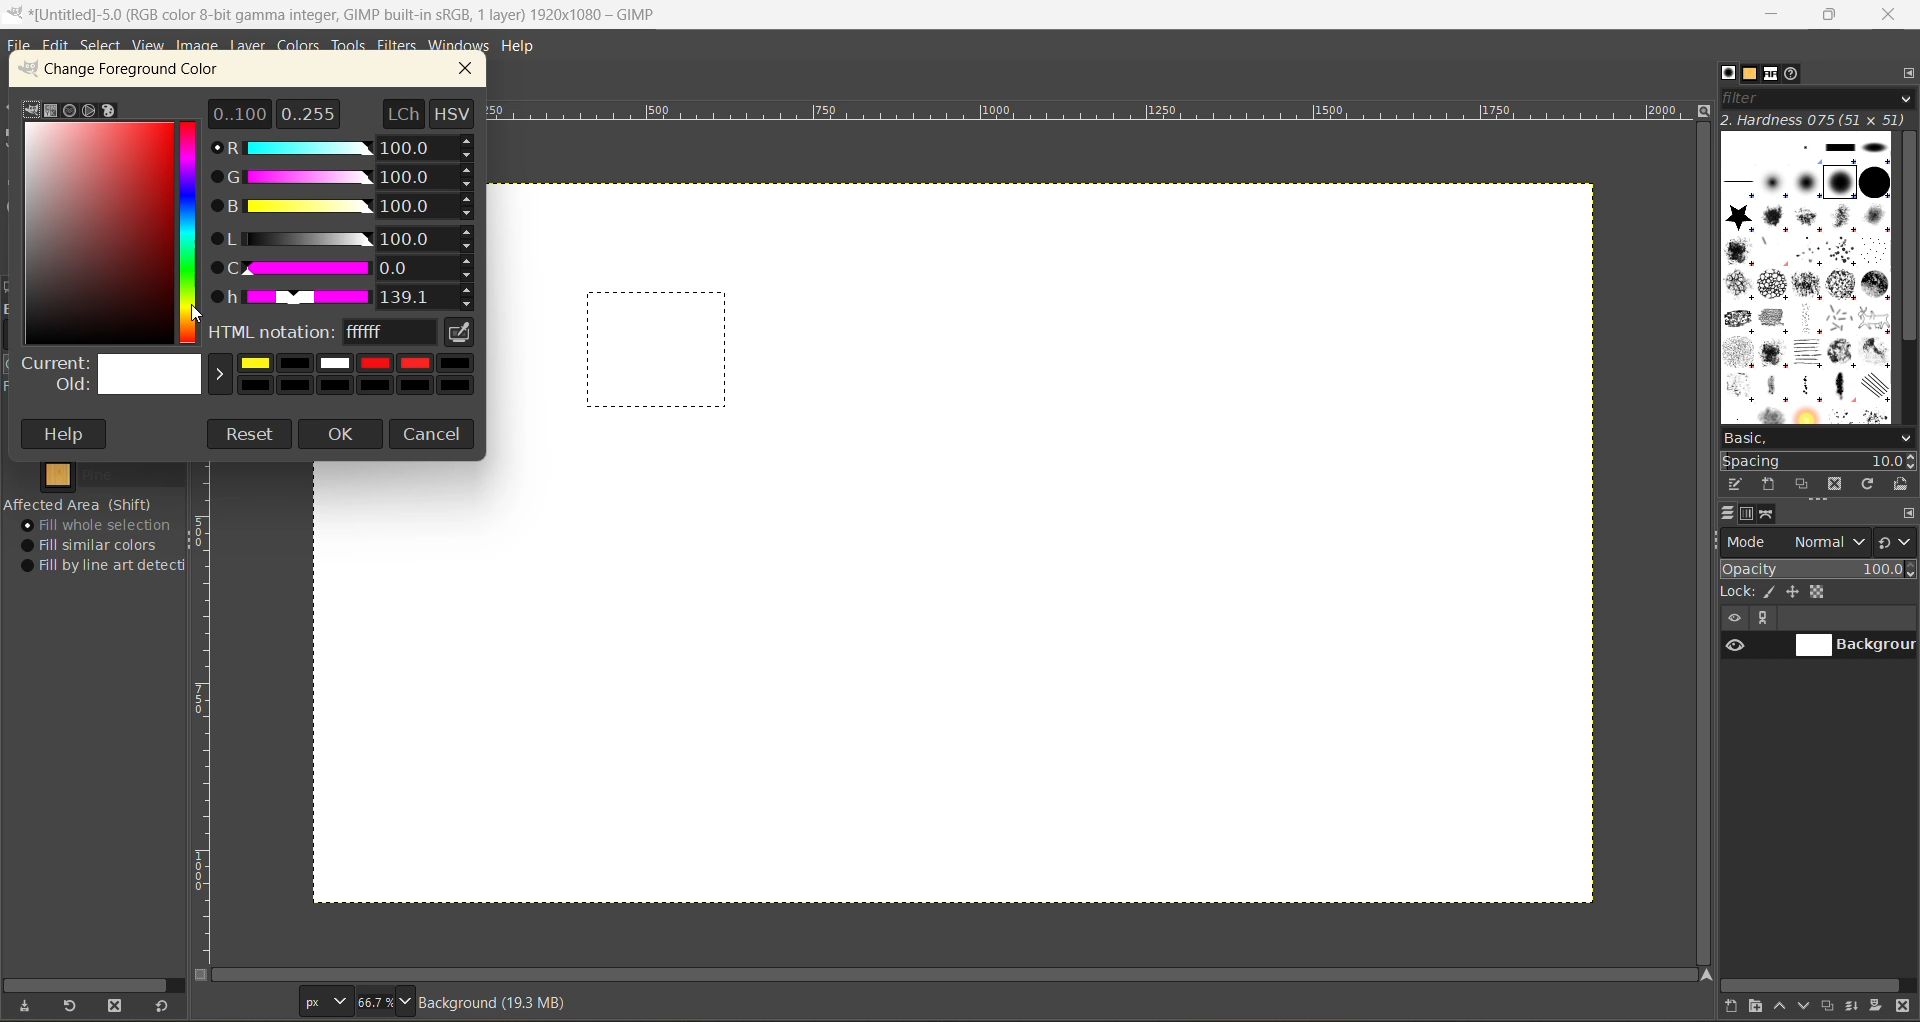 This screenshot has width=1920, height=1022. What do you see at coordinates (72, 1007) in the screenshot?
I see `restore tool preset` at bounding box center [72, 1007].